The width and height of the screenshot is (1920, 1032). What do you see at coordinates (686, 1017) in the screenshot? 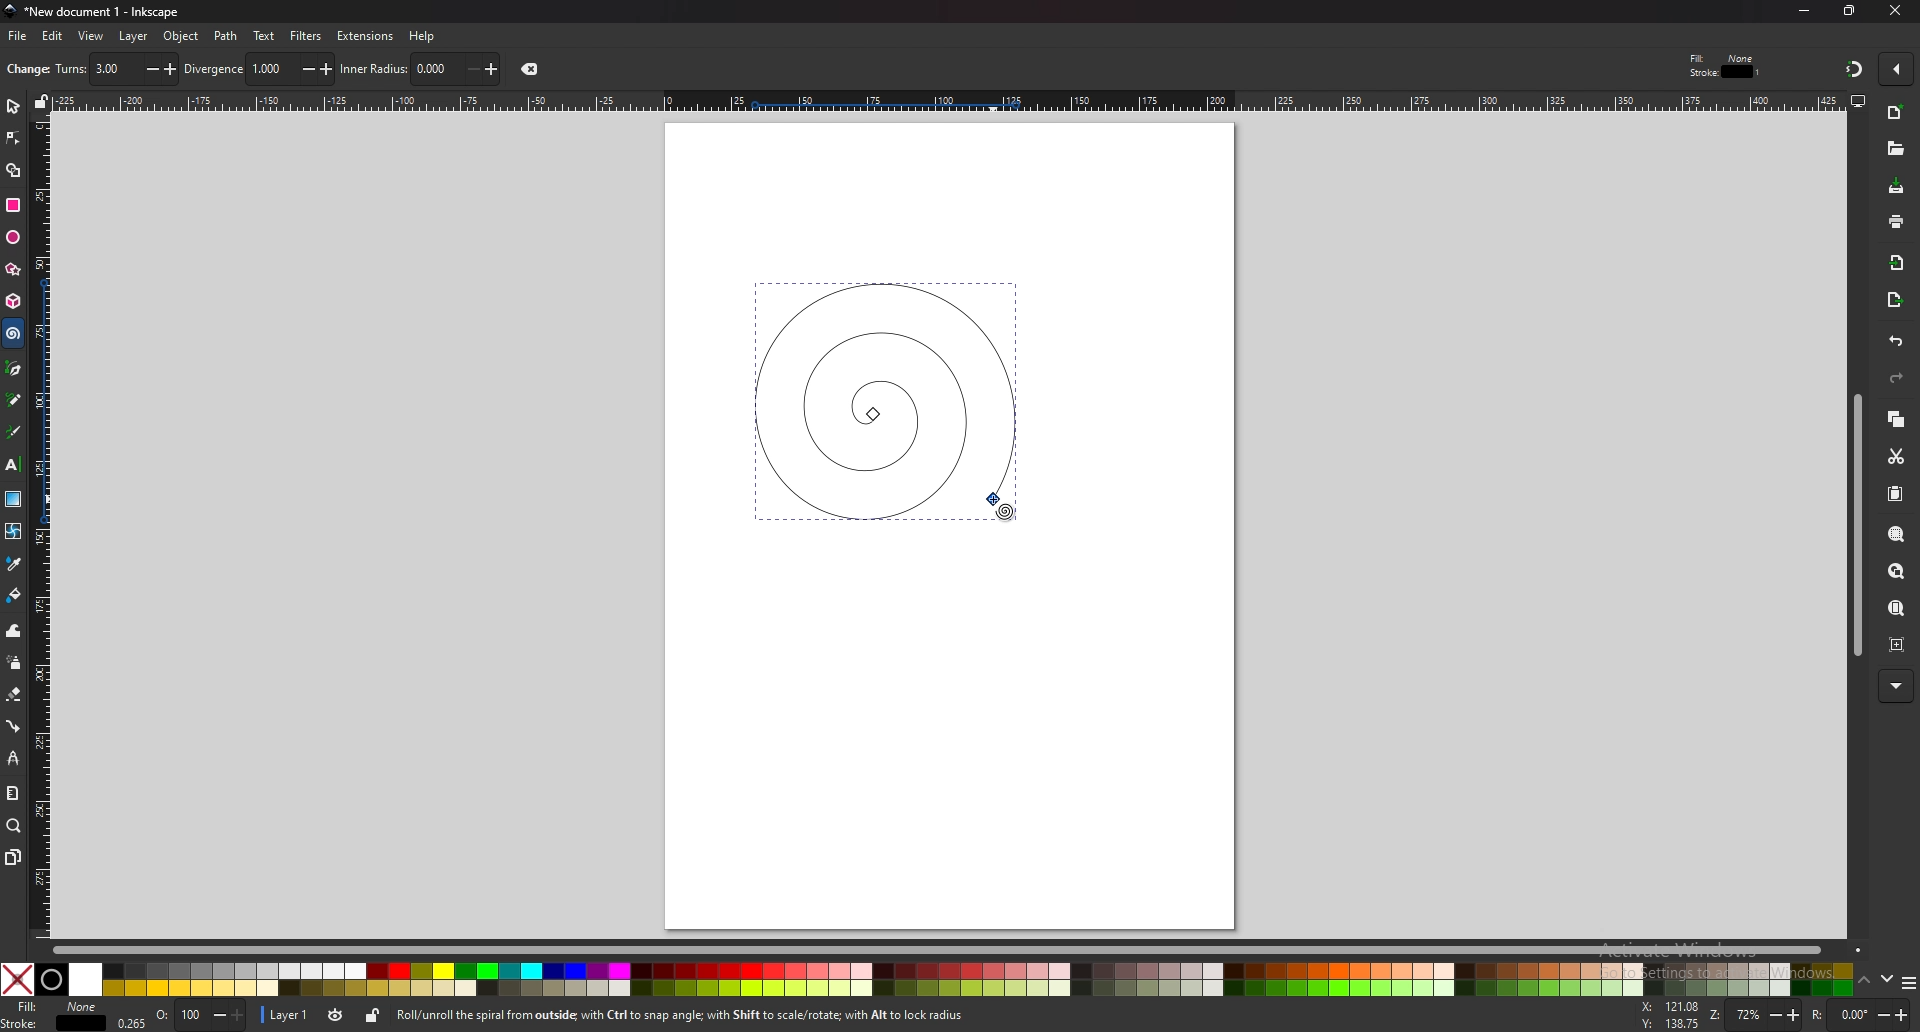
I see `Roll/Unroll the spiral from outside; with Ctrl to snap angle; with Shift to scale/rotate; with Alt to lock radius` at bounding box center [686, 1017].